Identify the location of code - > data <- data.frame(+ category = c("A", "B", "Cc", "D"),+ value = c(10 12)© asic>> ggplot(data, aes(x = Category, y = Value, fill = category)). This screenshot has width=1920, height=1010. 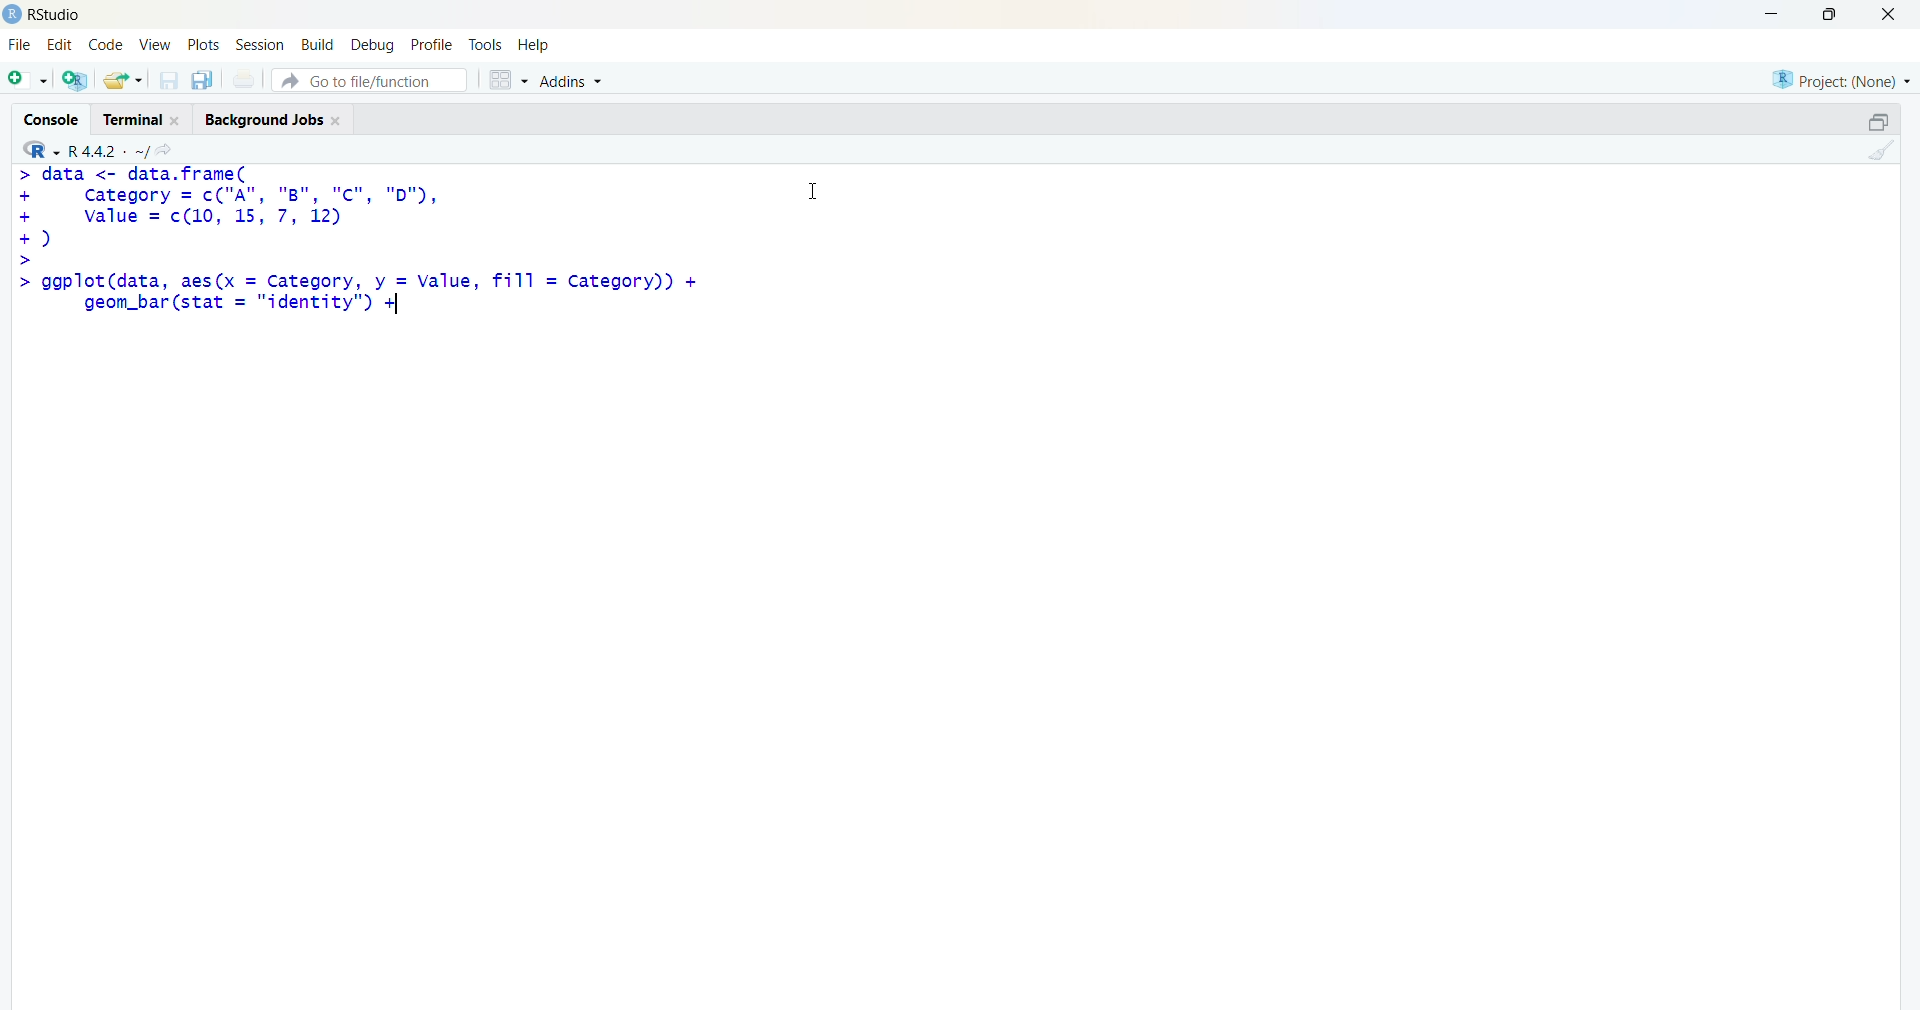
(375, 241).